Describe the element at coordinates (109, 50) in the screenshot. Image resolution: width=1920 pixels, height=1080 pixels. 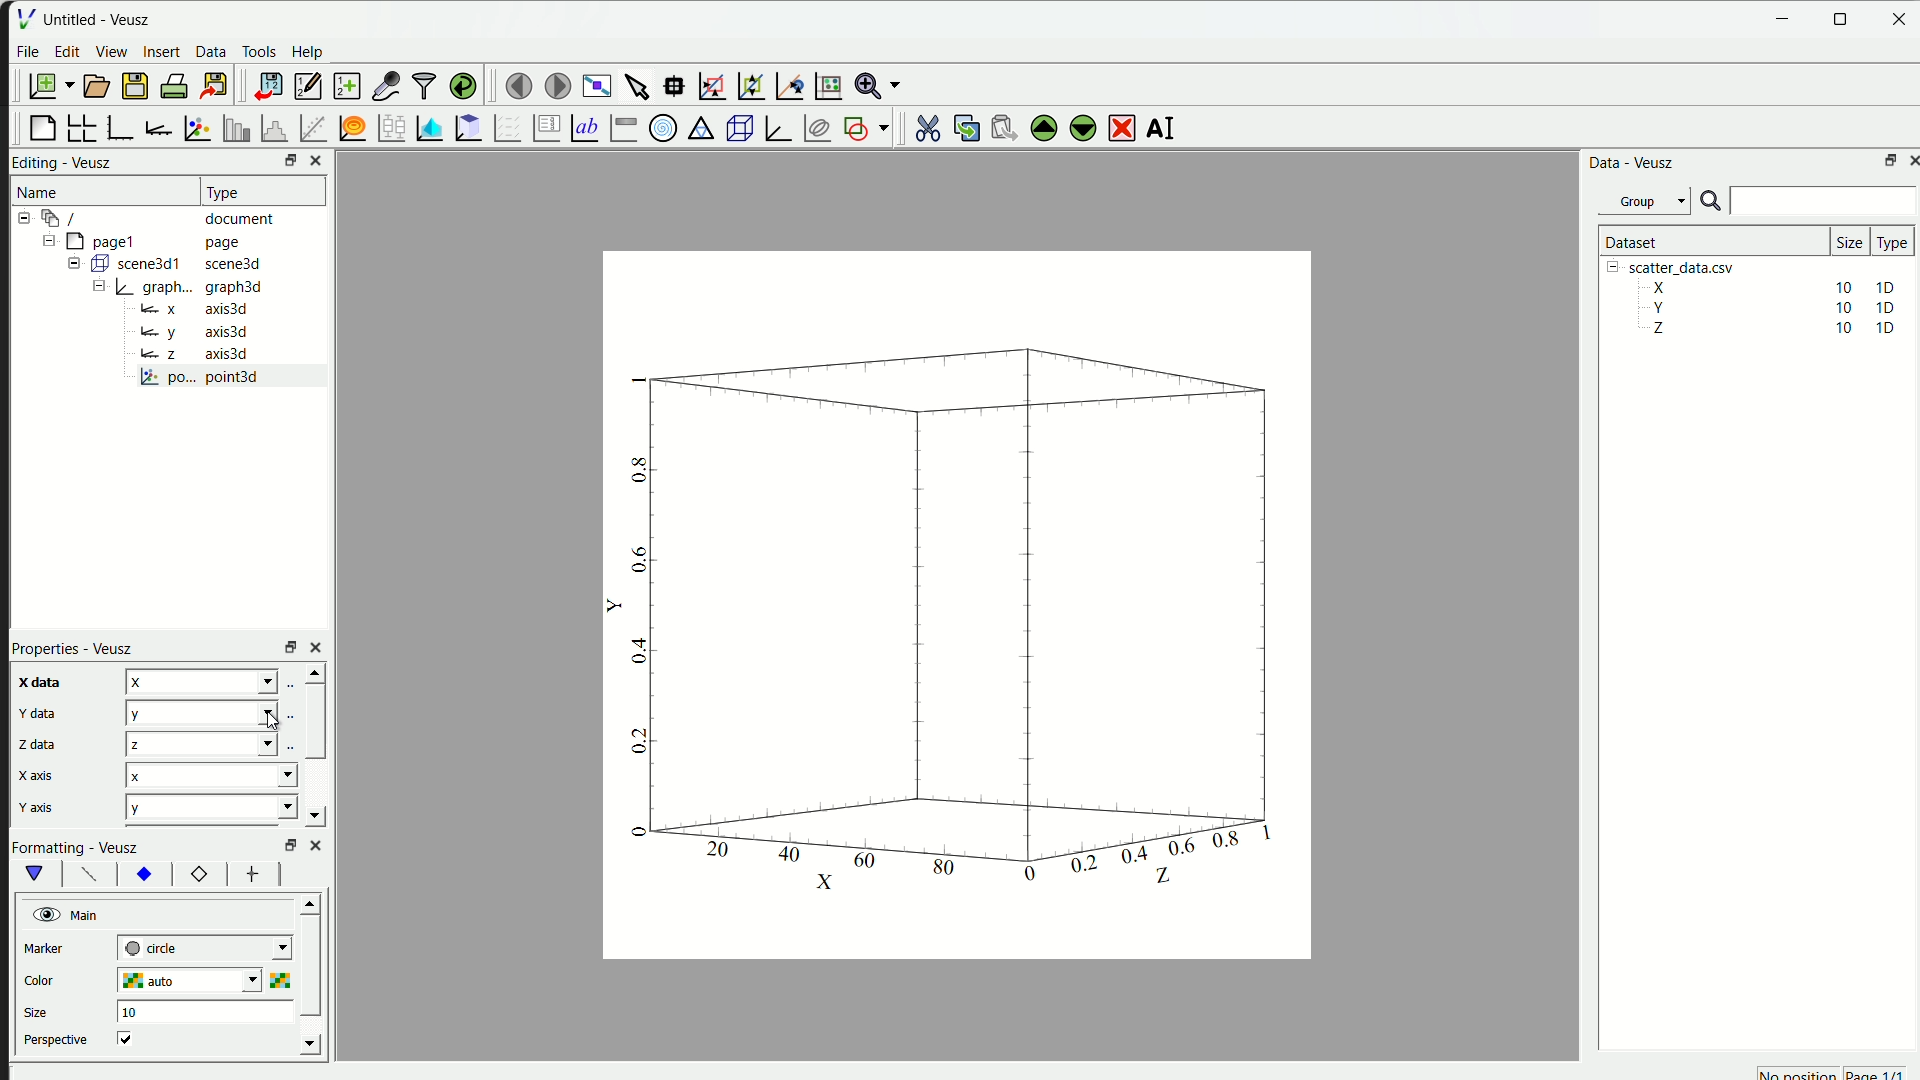
I see `View` at that location.